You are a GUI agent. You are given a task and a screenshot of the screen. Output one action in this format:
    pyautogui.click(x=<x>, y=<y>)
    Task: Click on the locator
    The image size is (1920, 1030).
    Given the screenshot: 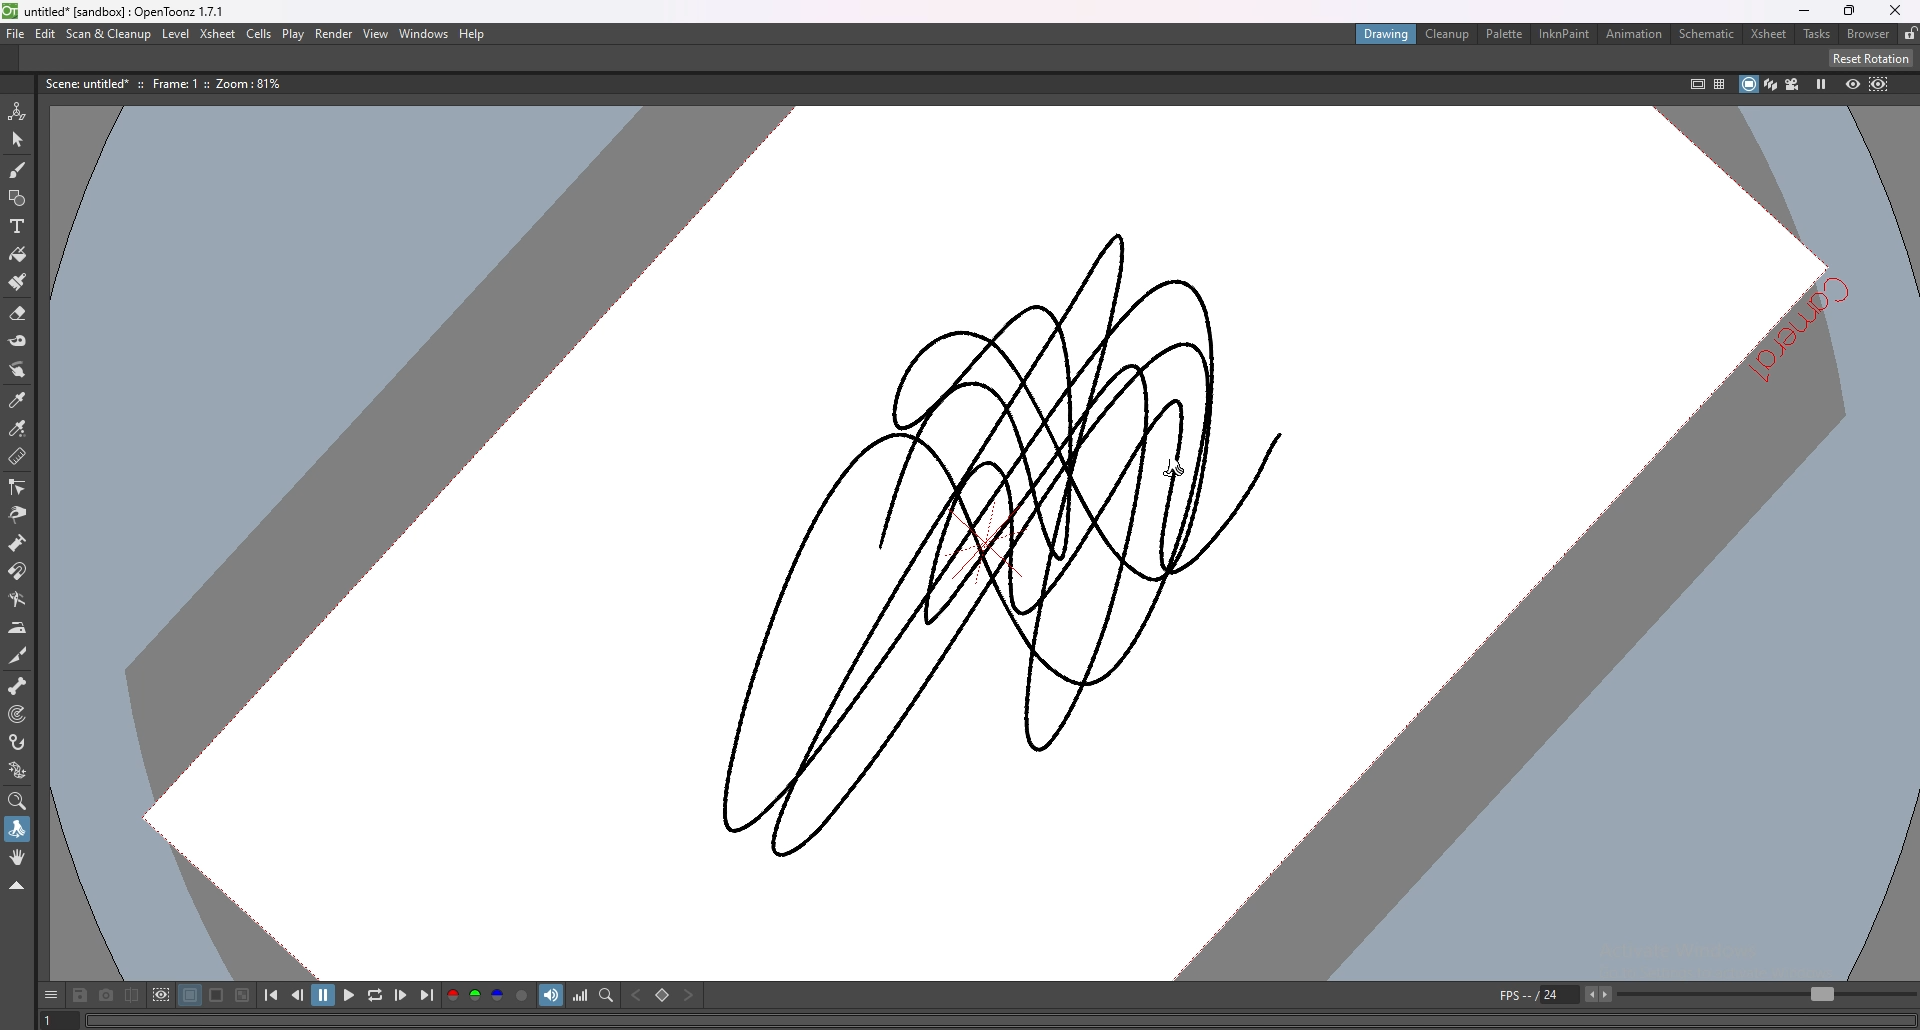 What is the action you would take?
    pyautogui.click(x=607, y=996)
    